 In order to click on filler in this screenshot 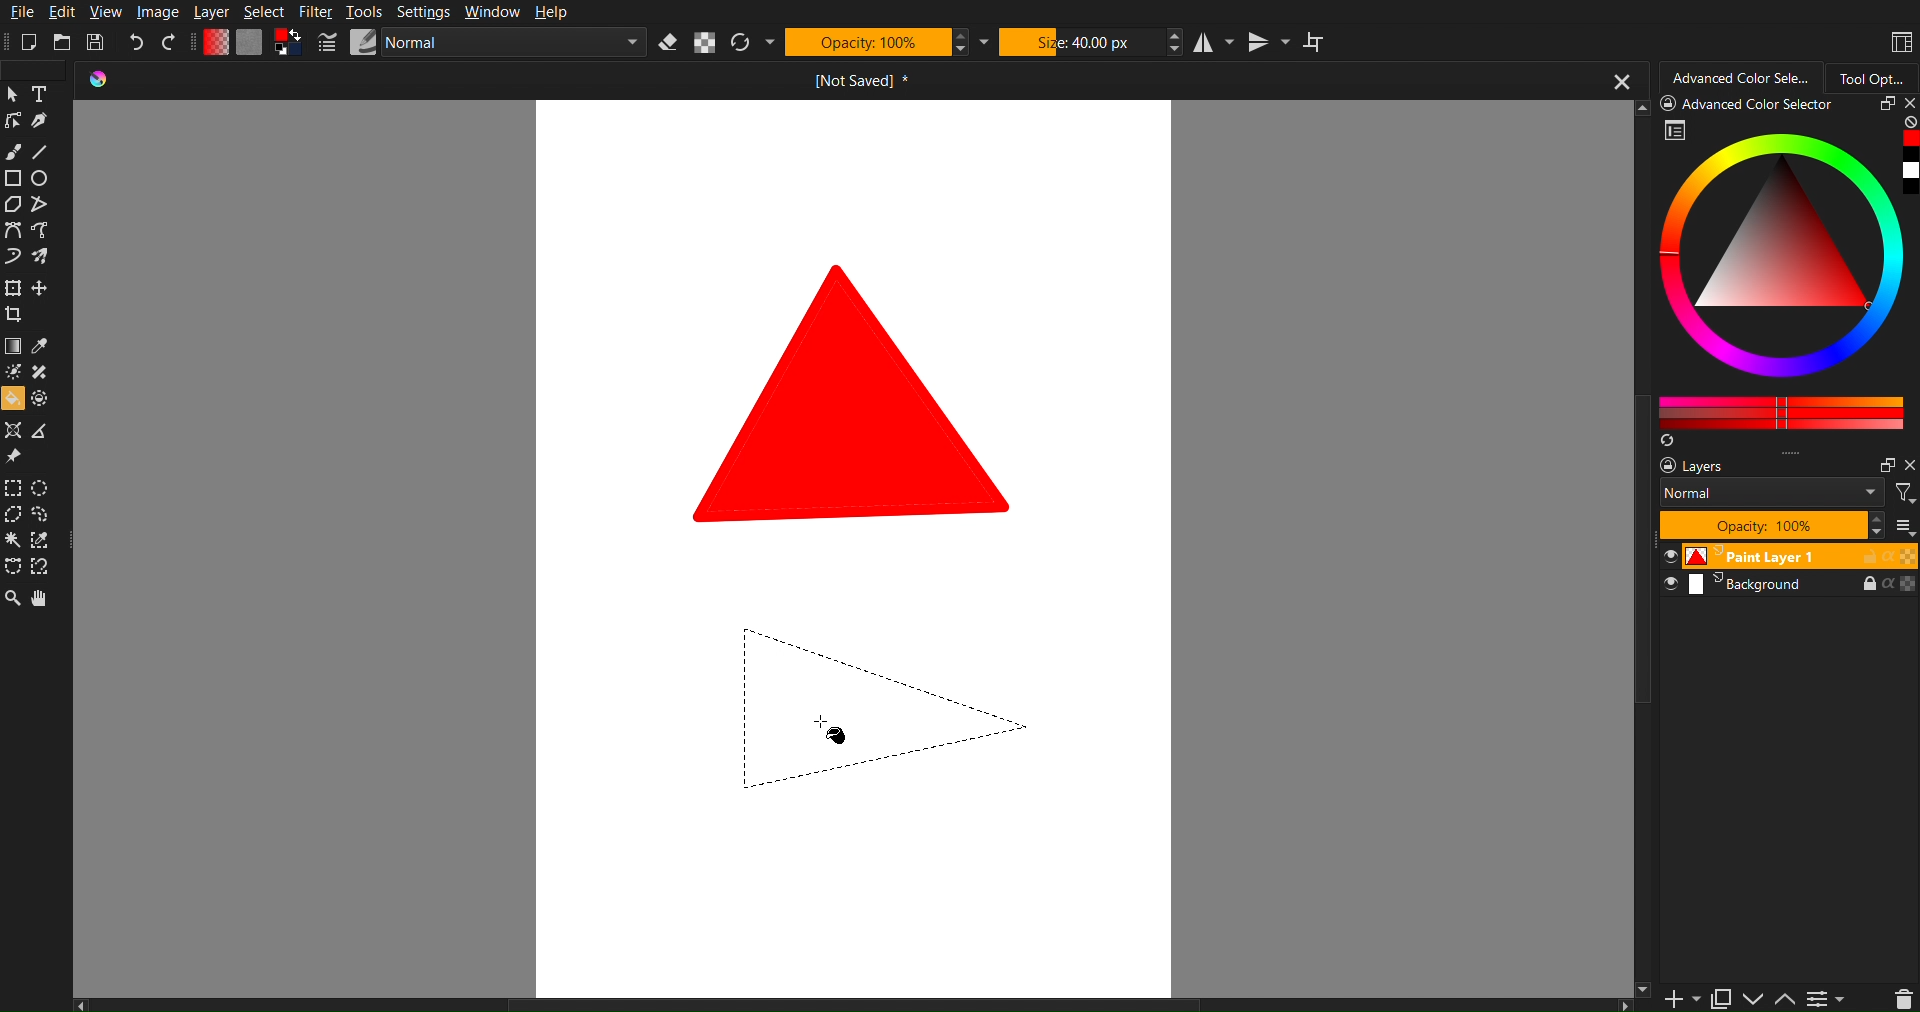, I will do `click(12, 401)`.